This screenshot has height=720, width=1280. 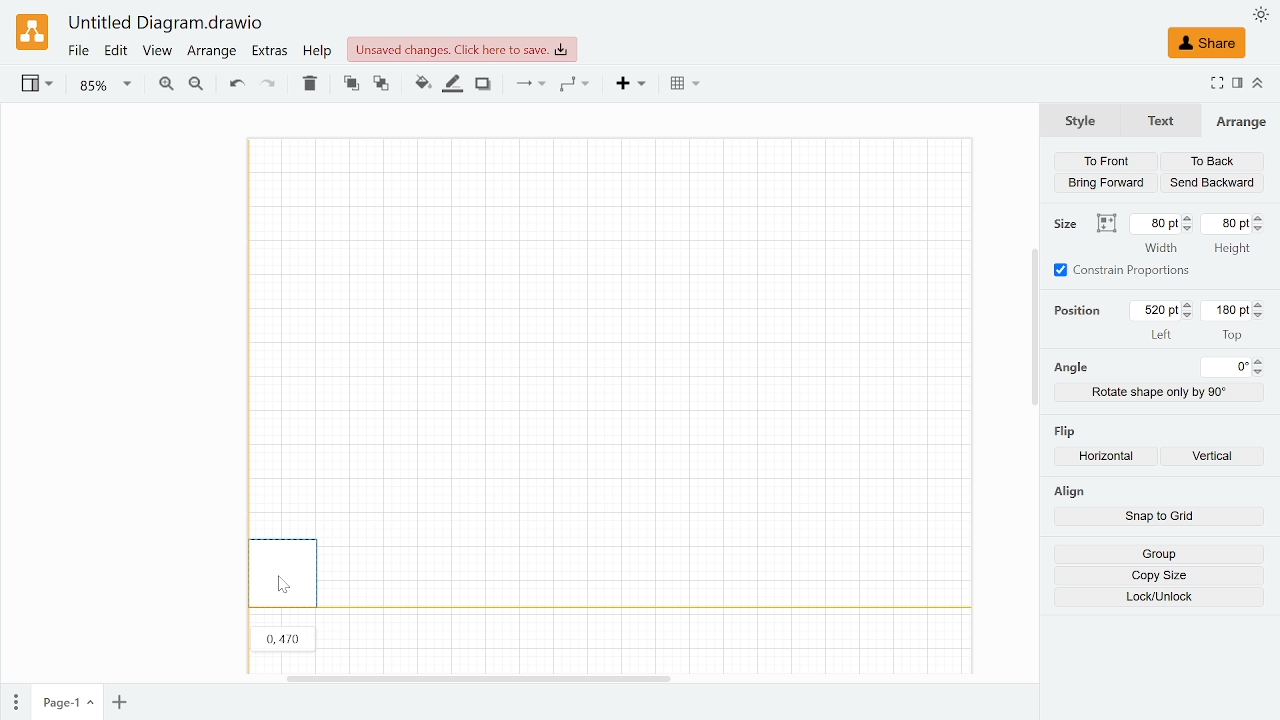 What do you see at coordinates (106, 85) in the screenshot?
I see `Current zoom` at bounding box center [106, 85].